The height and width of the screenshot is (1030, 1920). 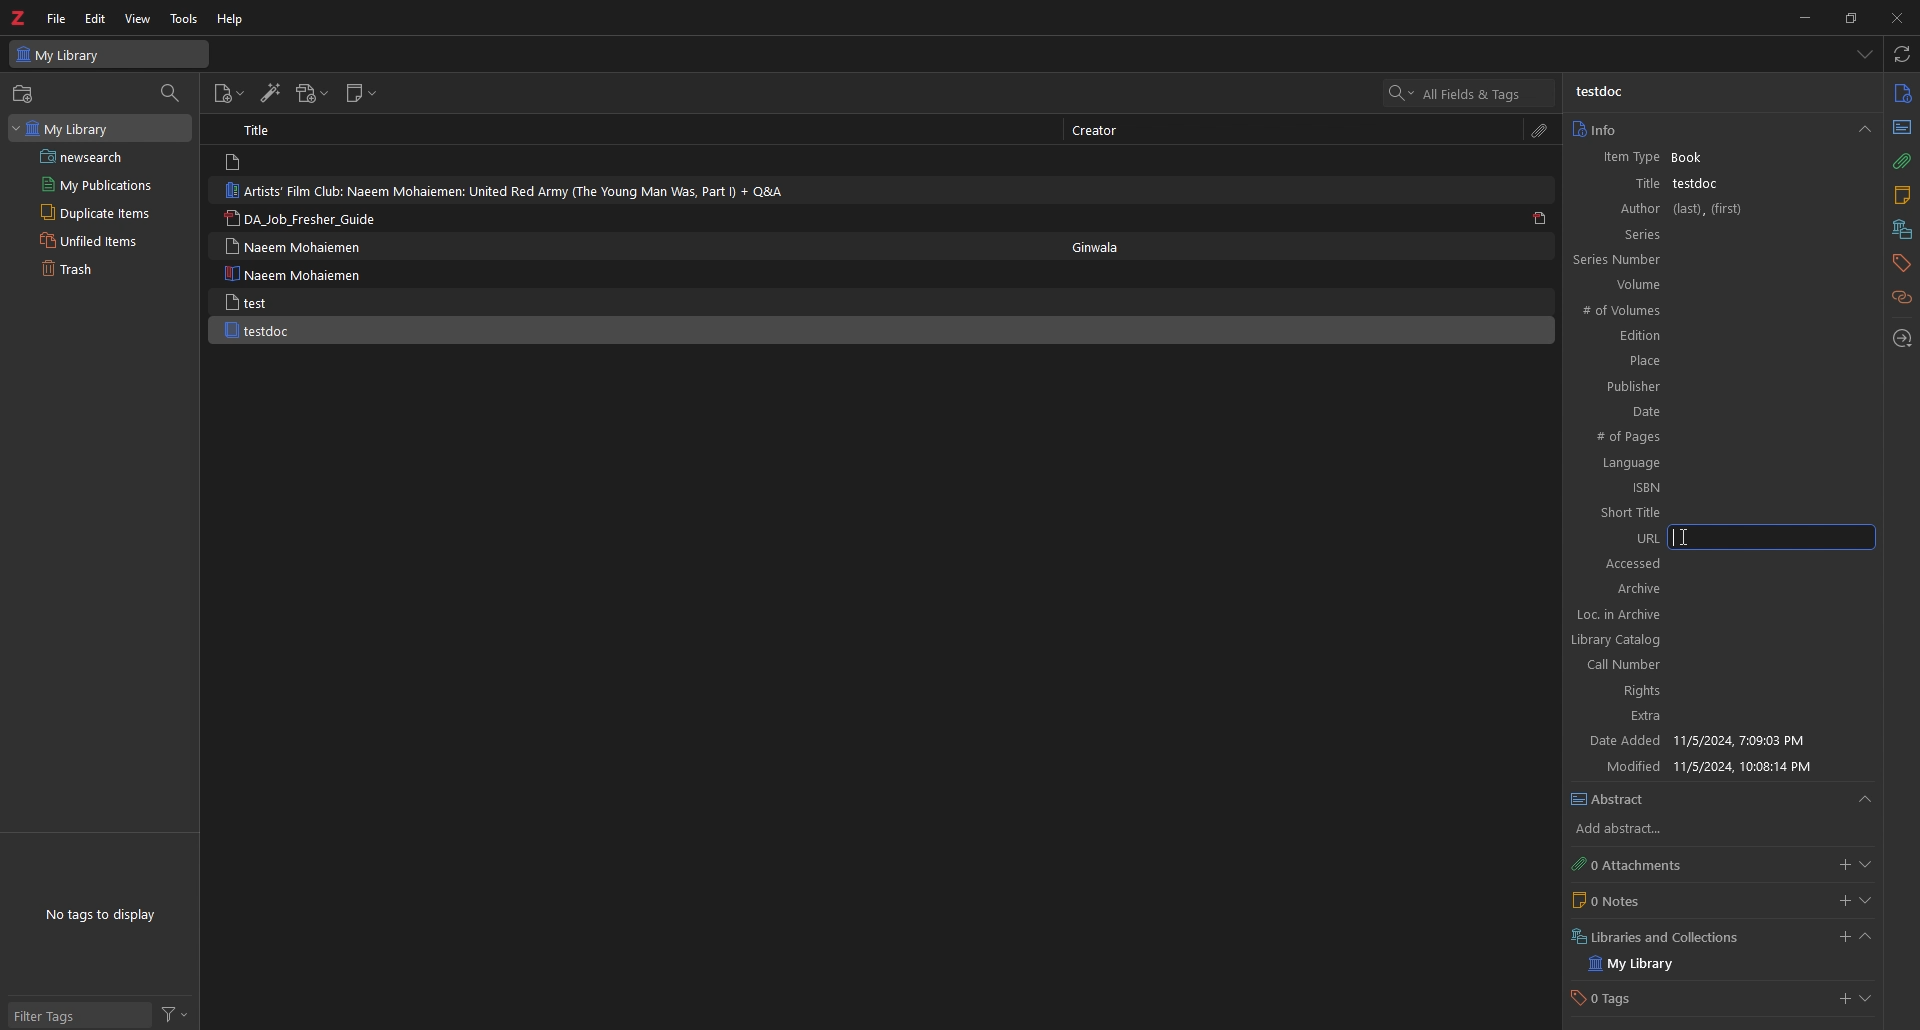 I want to click on filter tags, so click(x=78, y=1016).